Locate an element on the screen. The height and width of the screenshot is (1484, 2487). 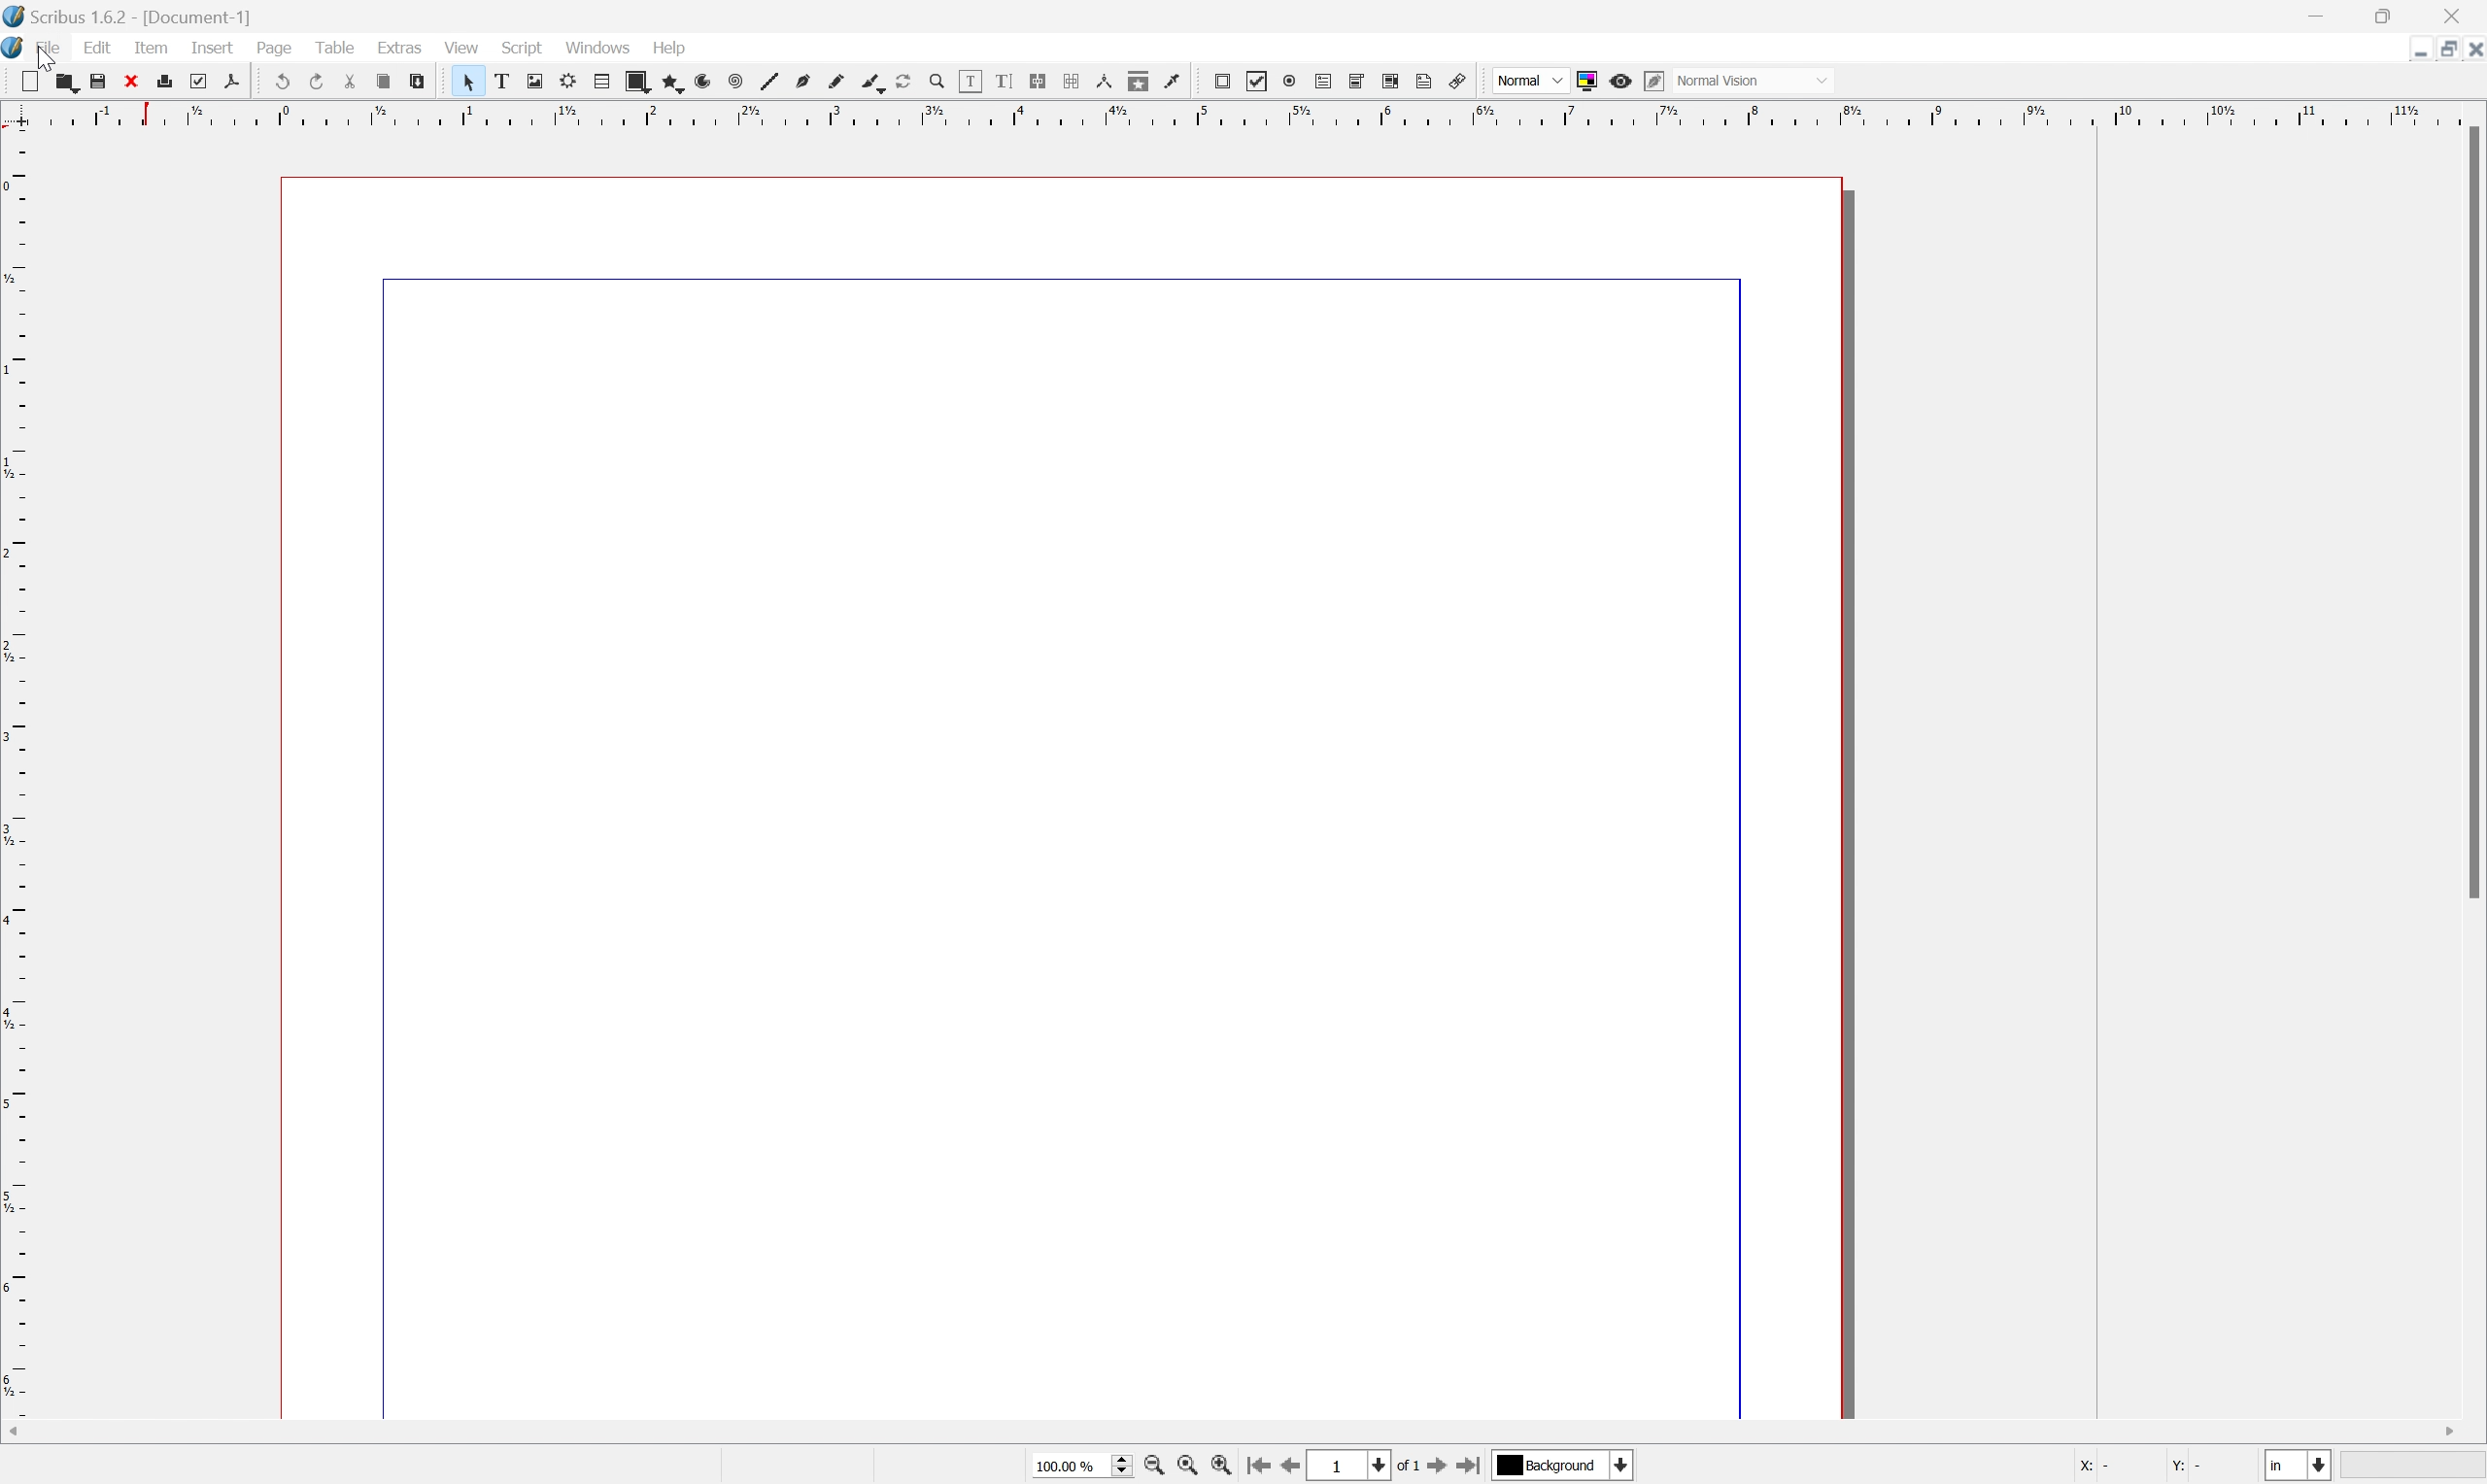
Cursor is located at coordinates (46, 59).